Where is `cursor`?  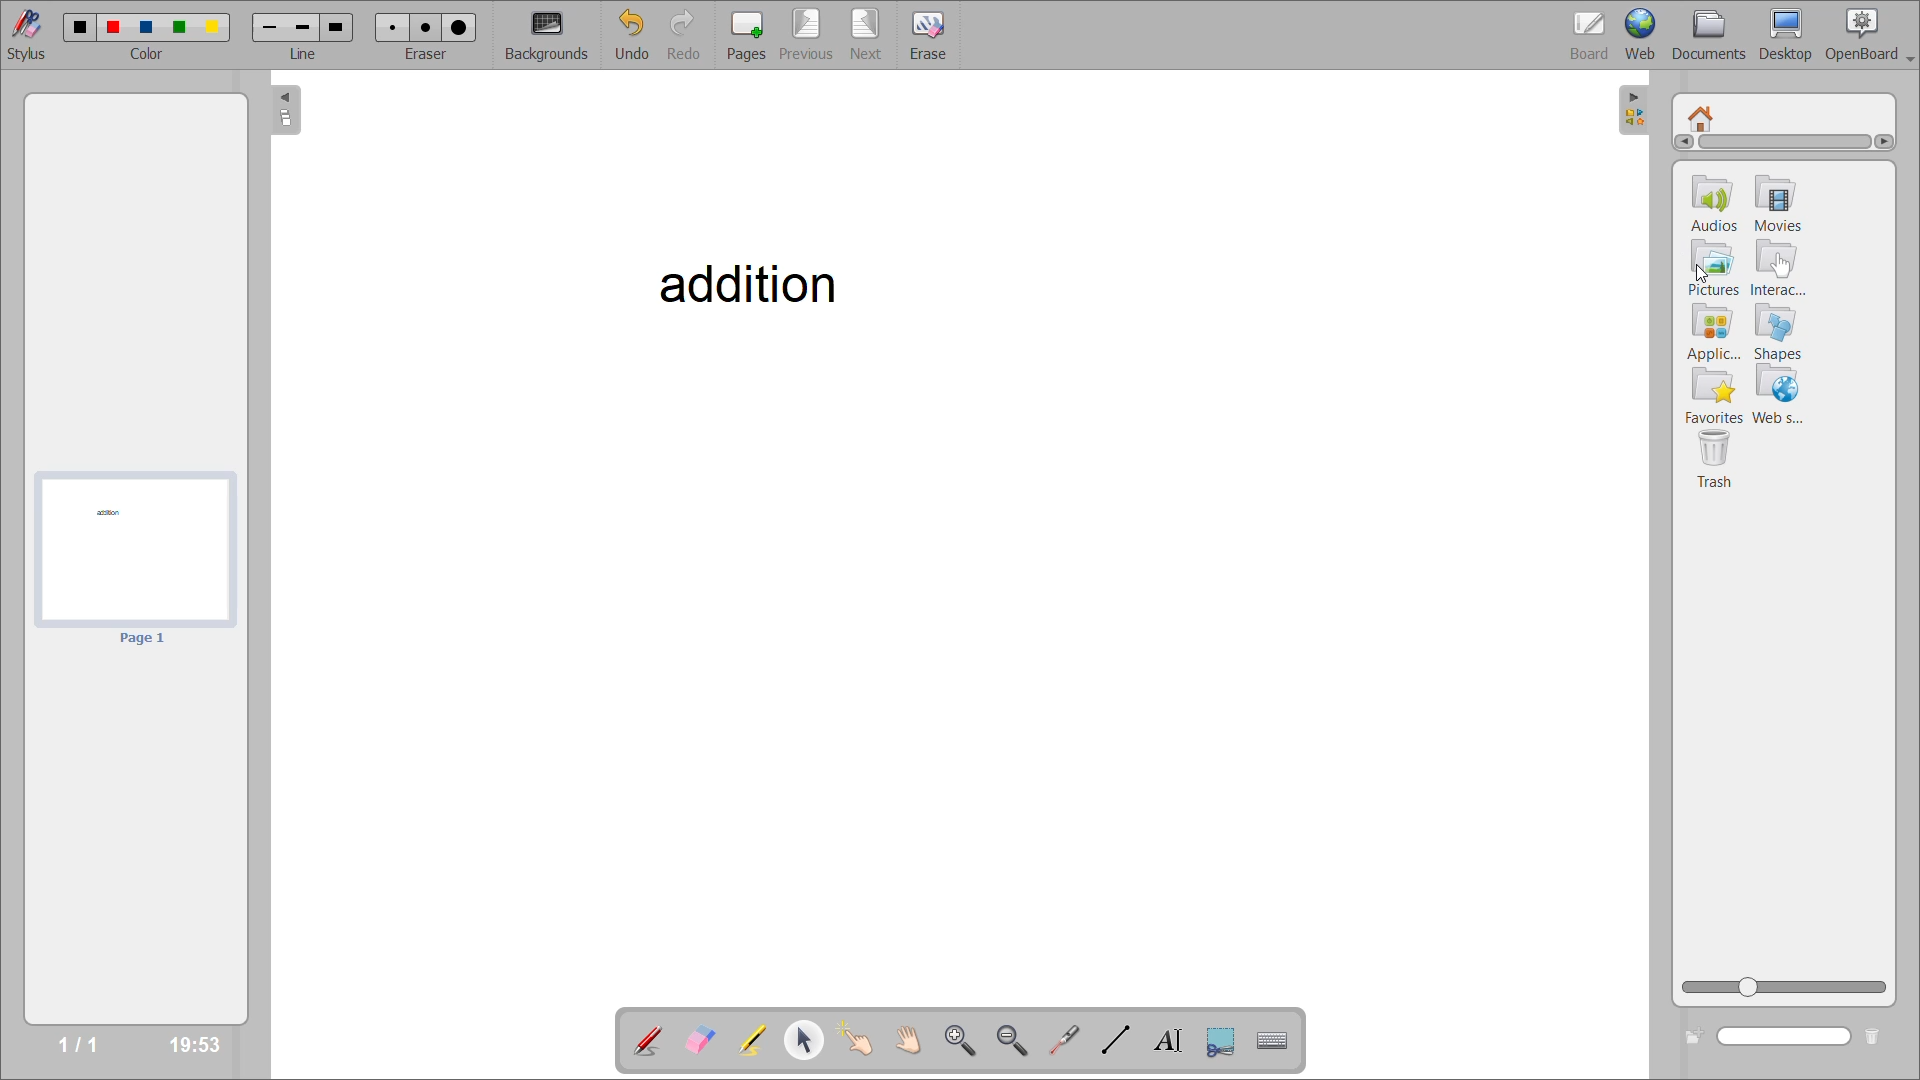 cursor is located at coordinates (1704, 275).